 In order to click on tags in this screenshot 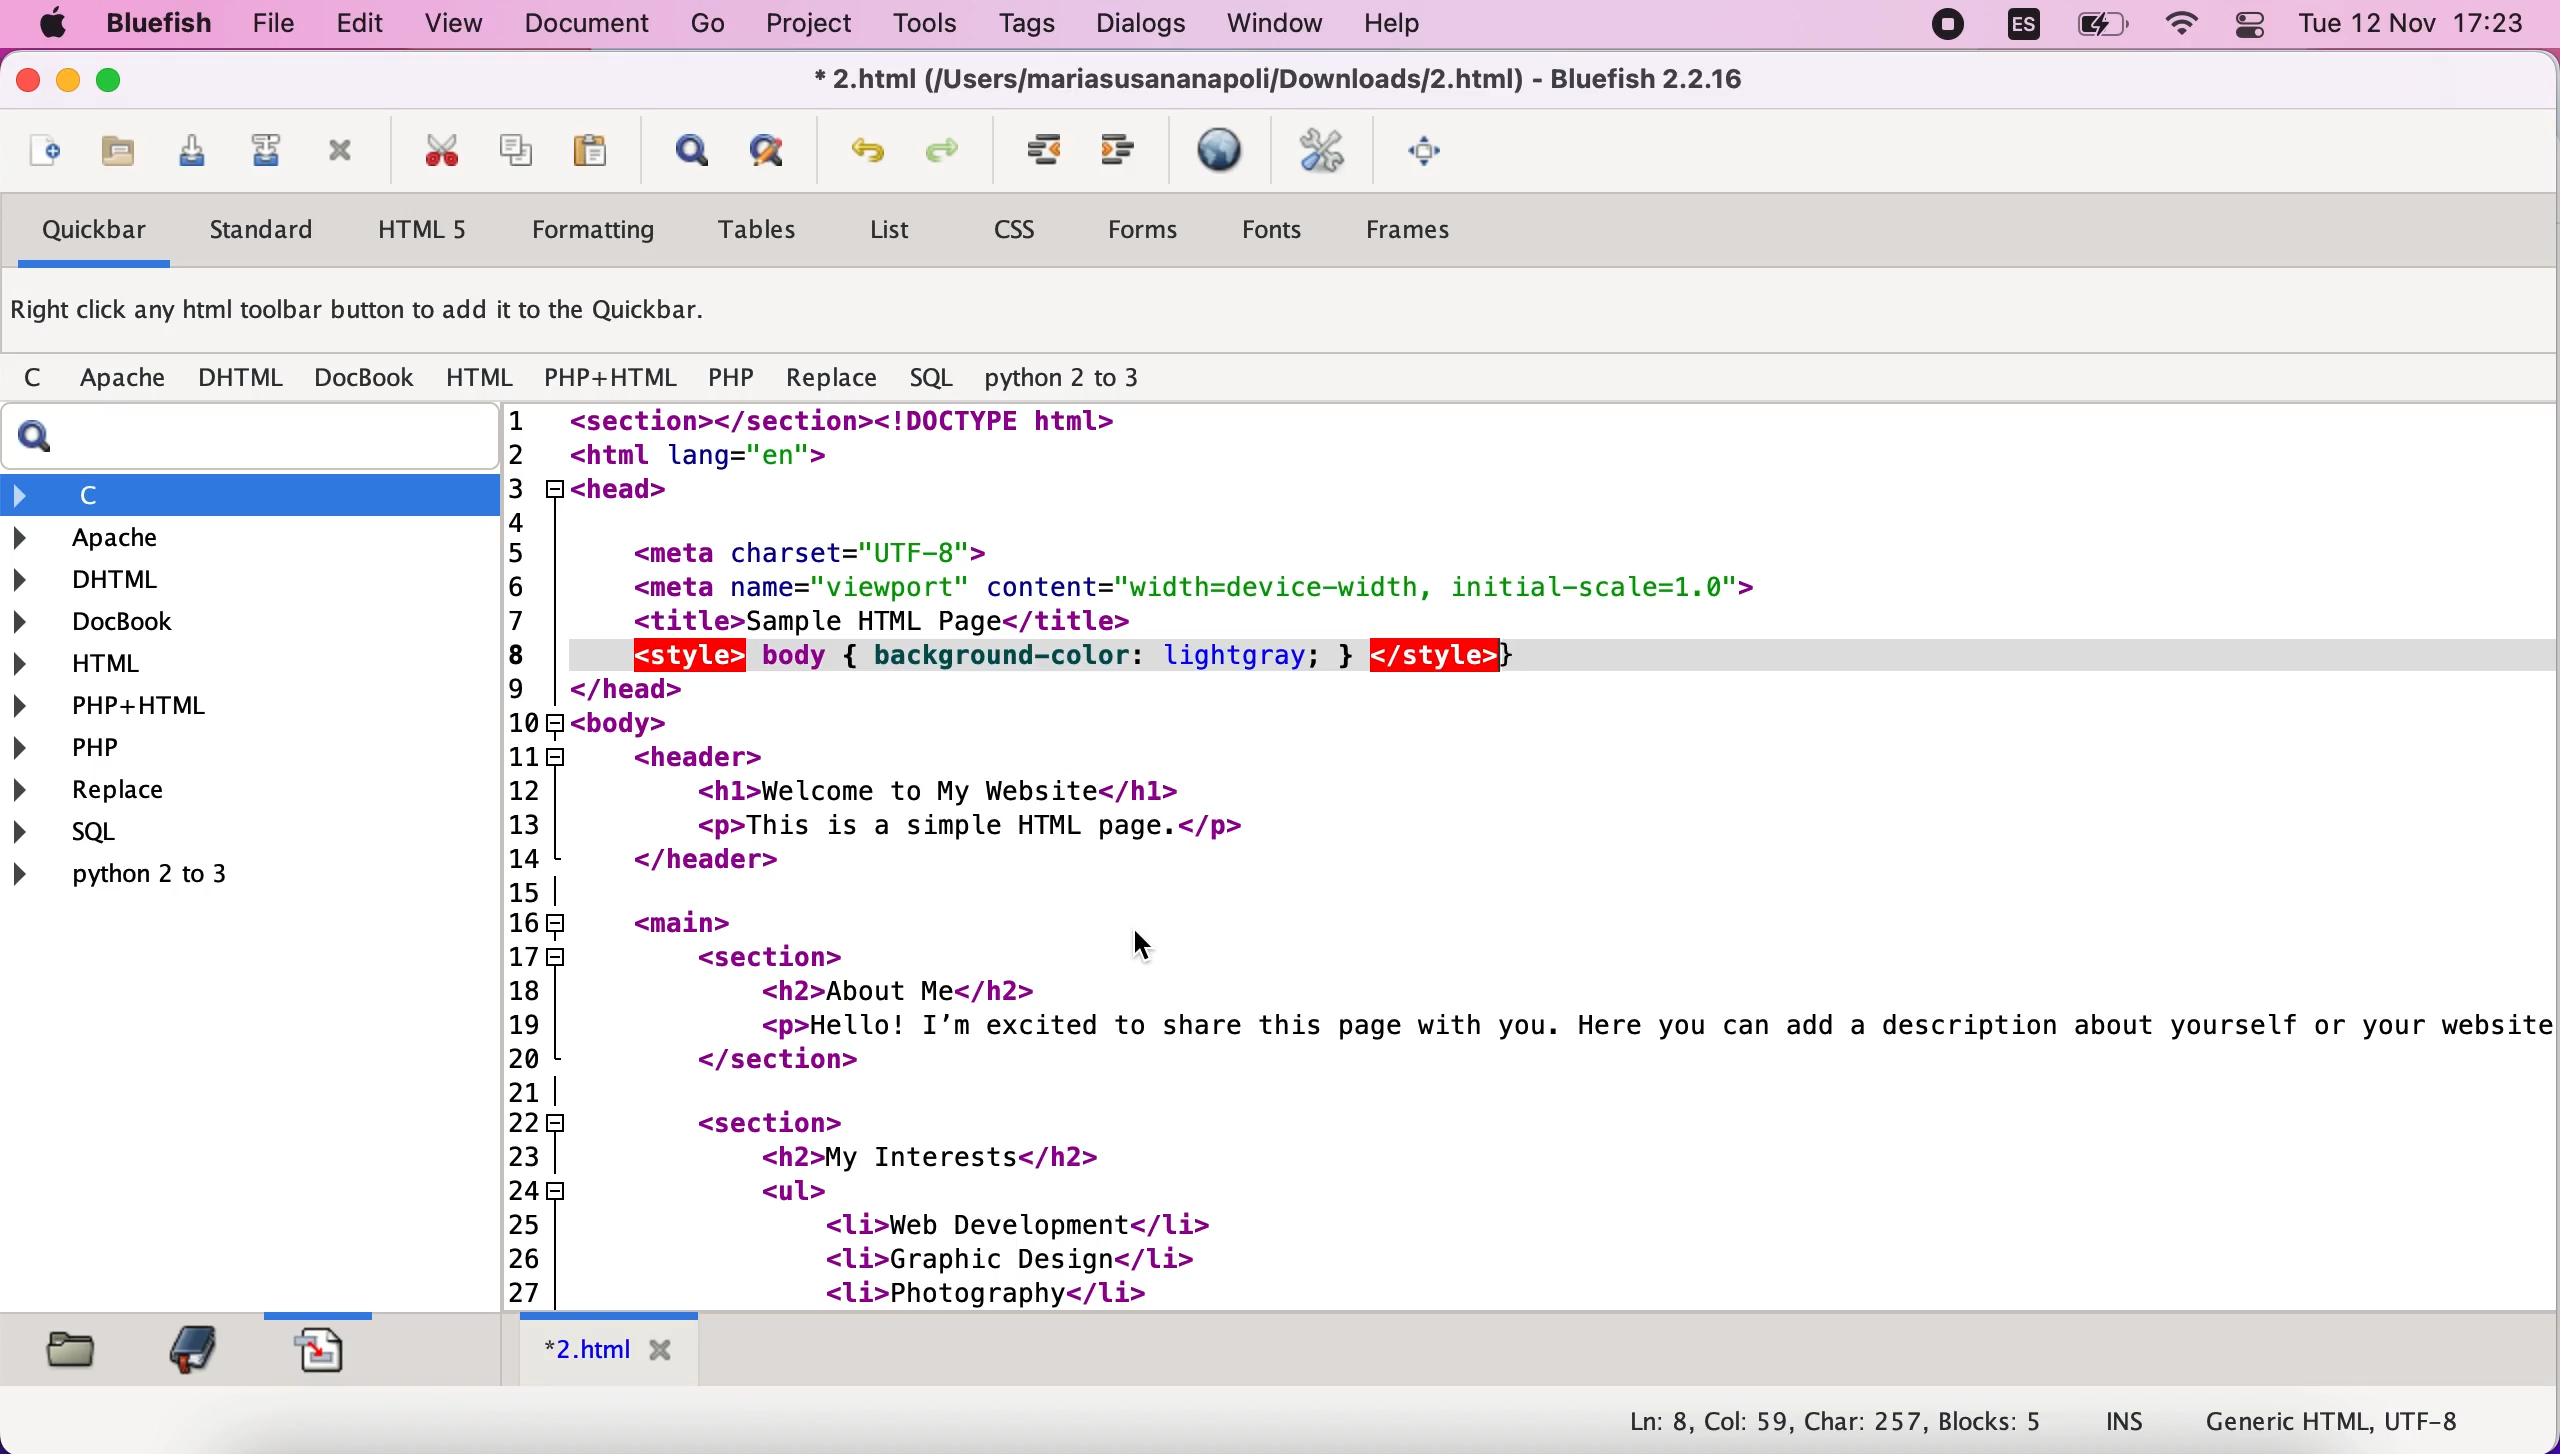, I will do `click(1026, 26)`.